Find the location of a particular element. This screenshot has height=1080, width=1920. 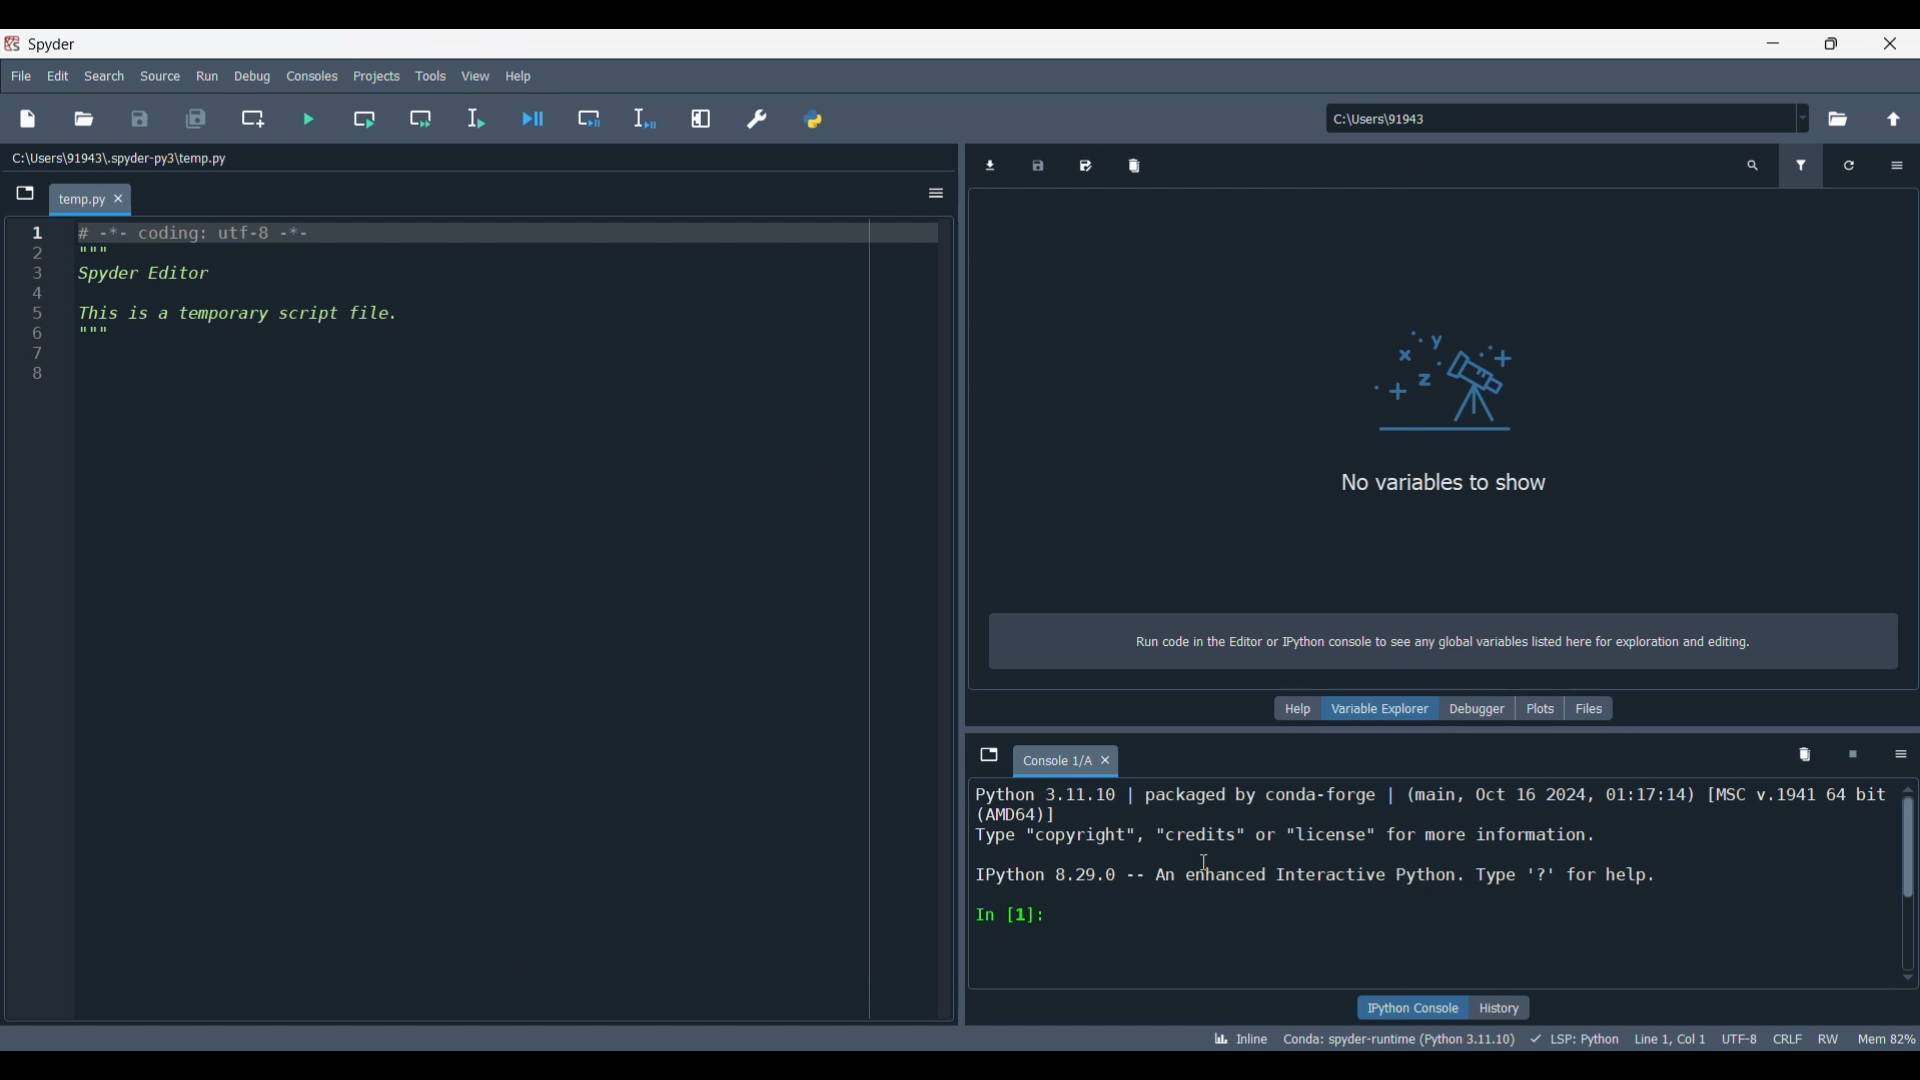

Minimize is located at coordinates (1773, 43).